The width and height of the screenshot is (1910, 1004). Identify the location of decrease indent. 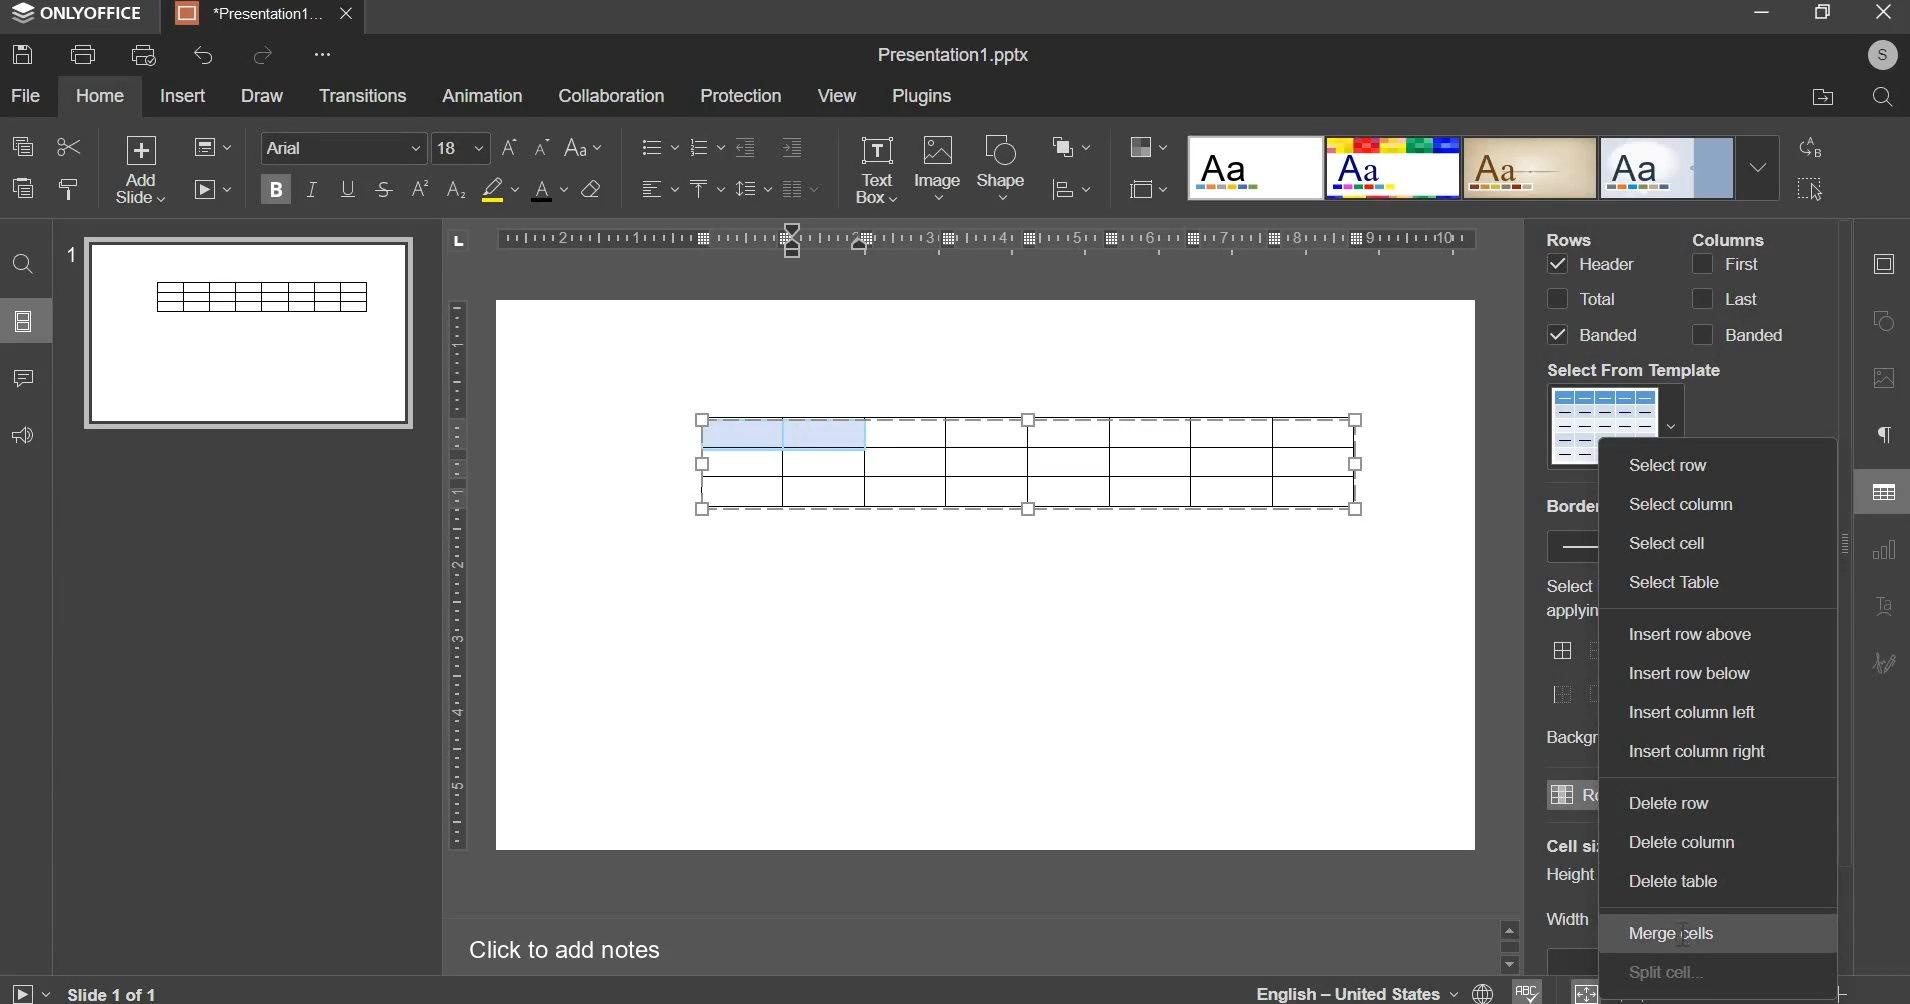
(744, 147).